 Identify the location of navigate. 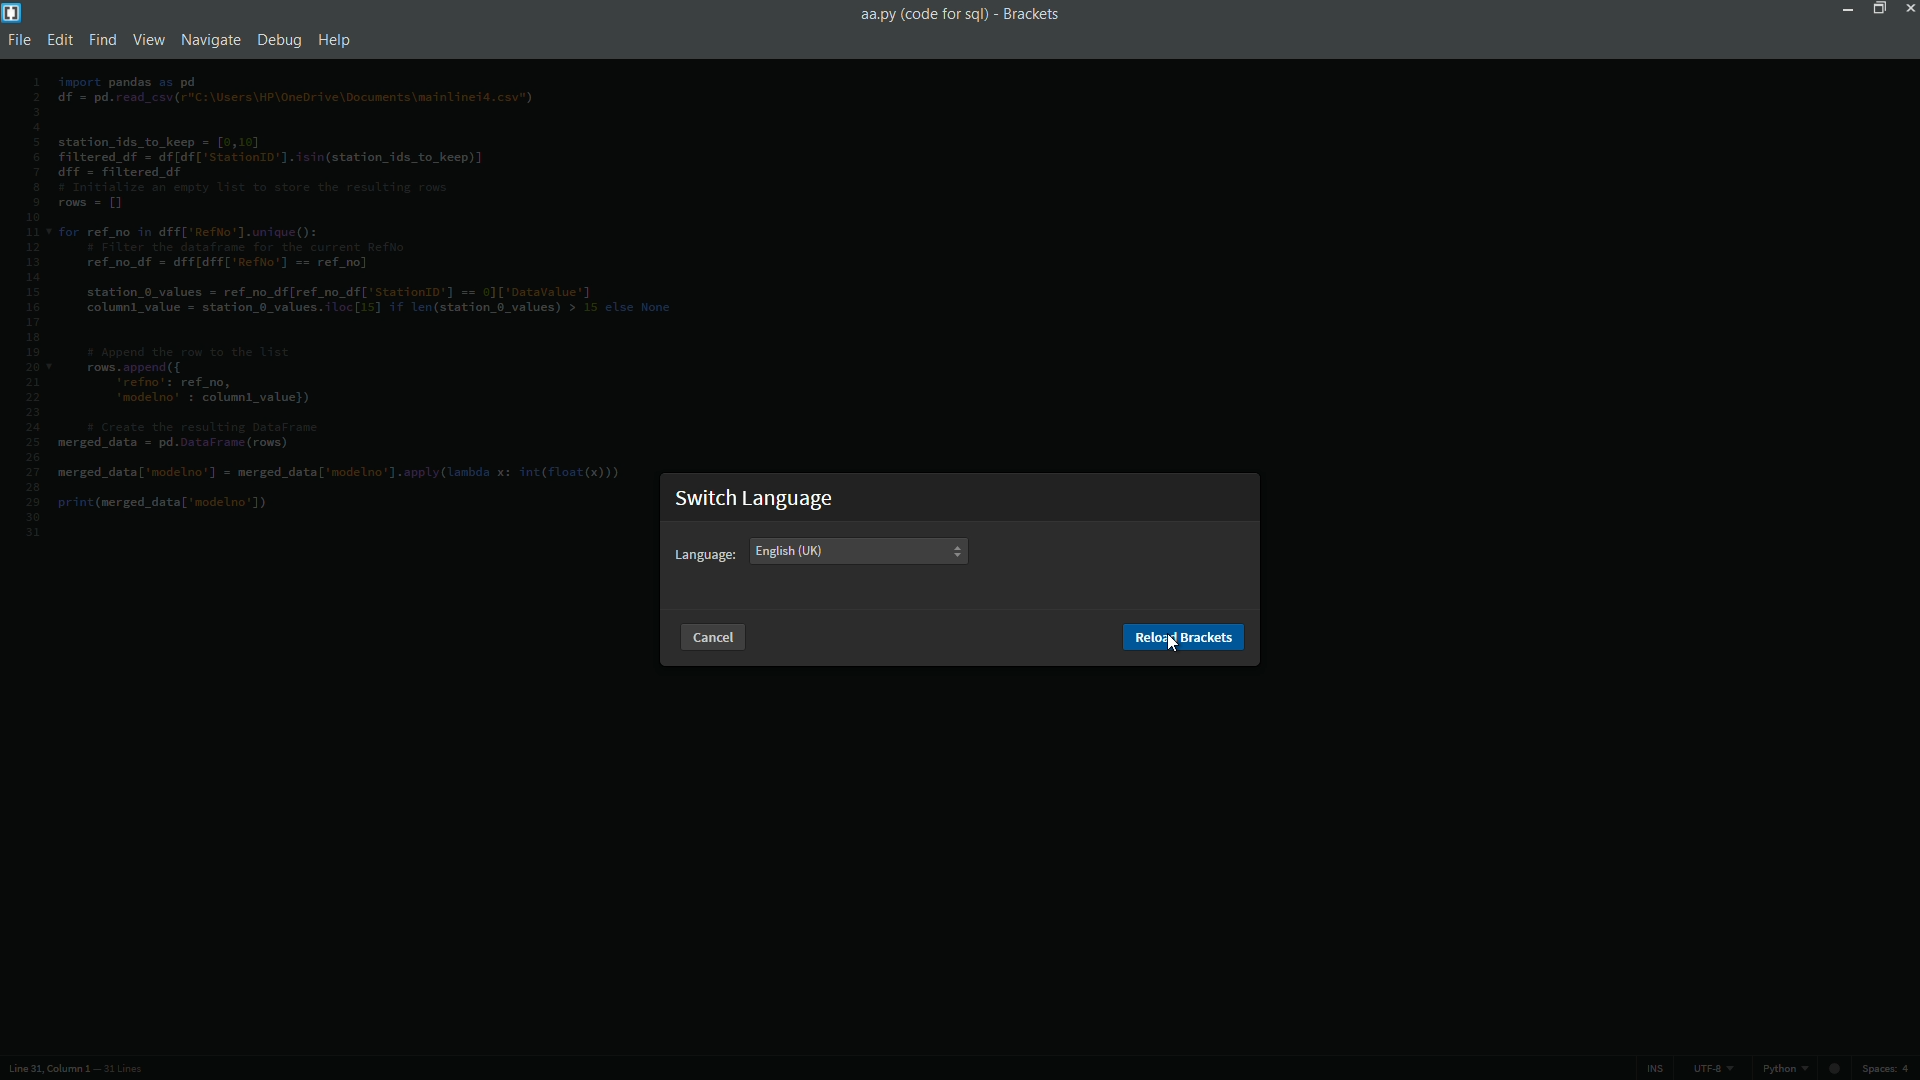
(207, 40).